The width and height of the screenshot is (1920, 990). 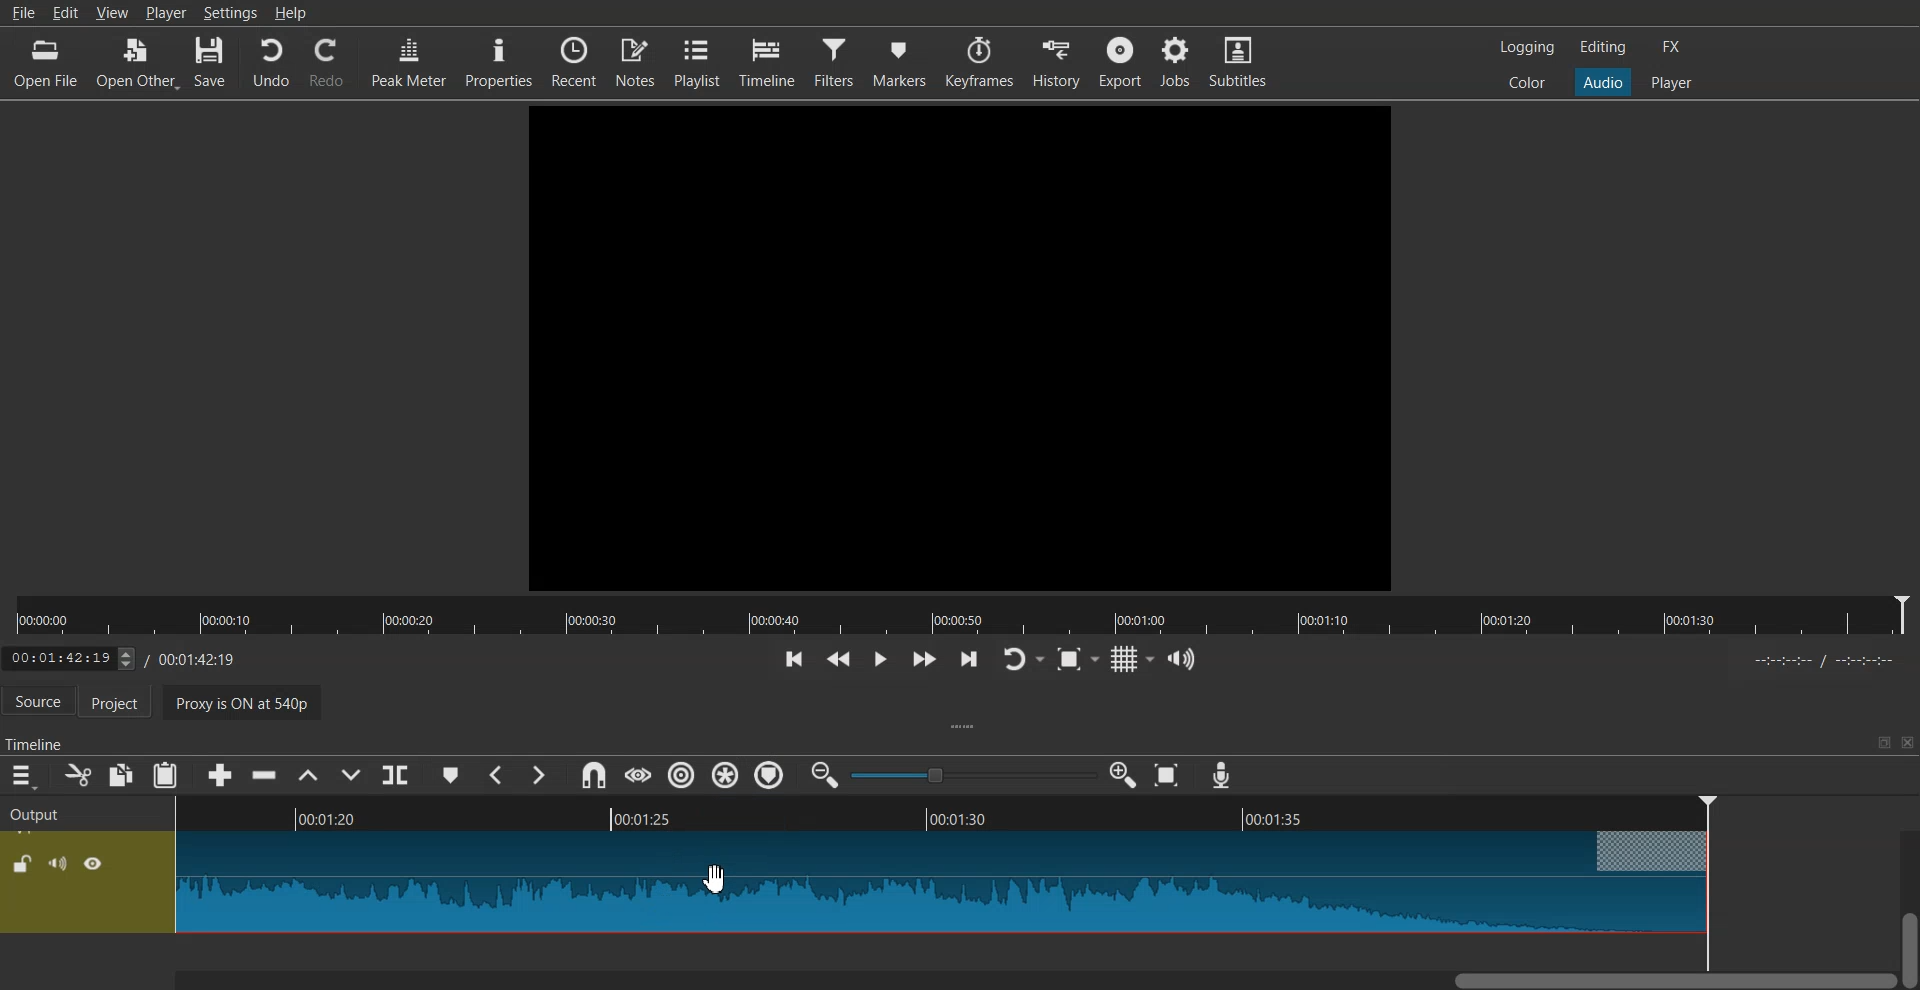 What do you see at coordinates (960, 615) in the screenshot?
I see `Audio file slider` at bounding box center [960, 615].